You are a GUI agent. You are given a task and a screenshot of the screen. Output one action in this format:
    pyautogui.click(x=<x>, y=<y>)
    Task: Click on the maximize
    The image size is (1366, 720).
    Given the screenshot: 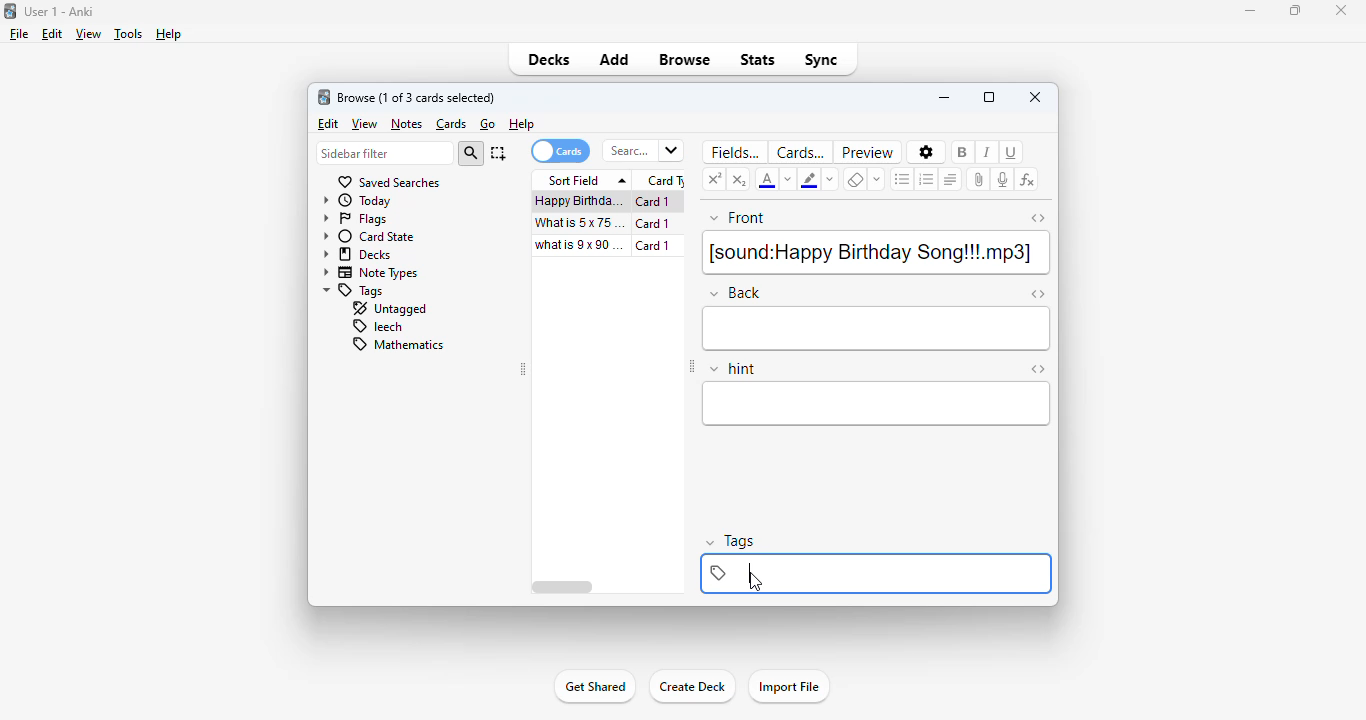 What is the action you would take?
    pyautogui.click(x=990, y=97)
    